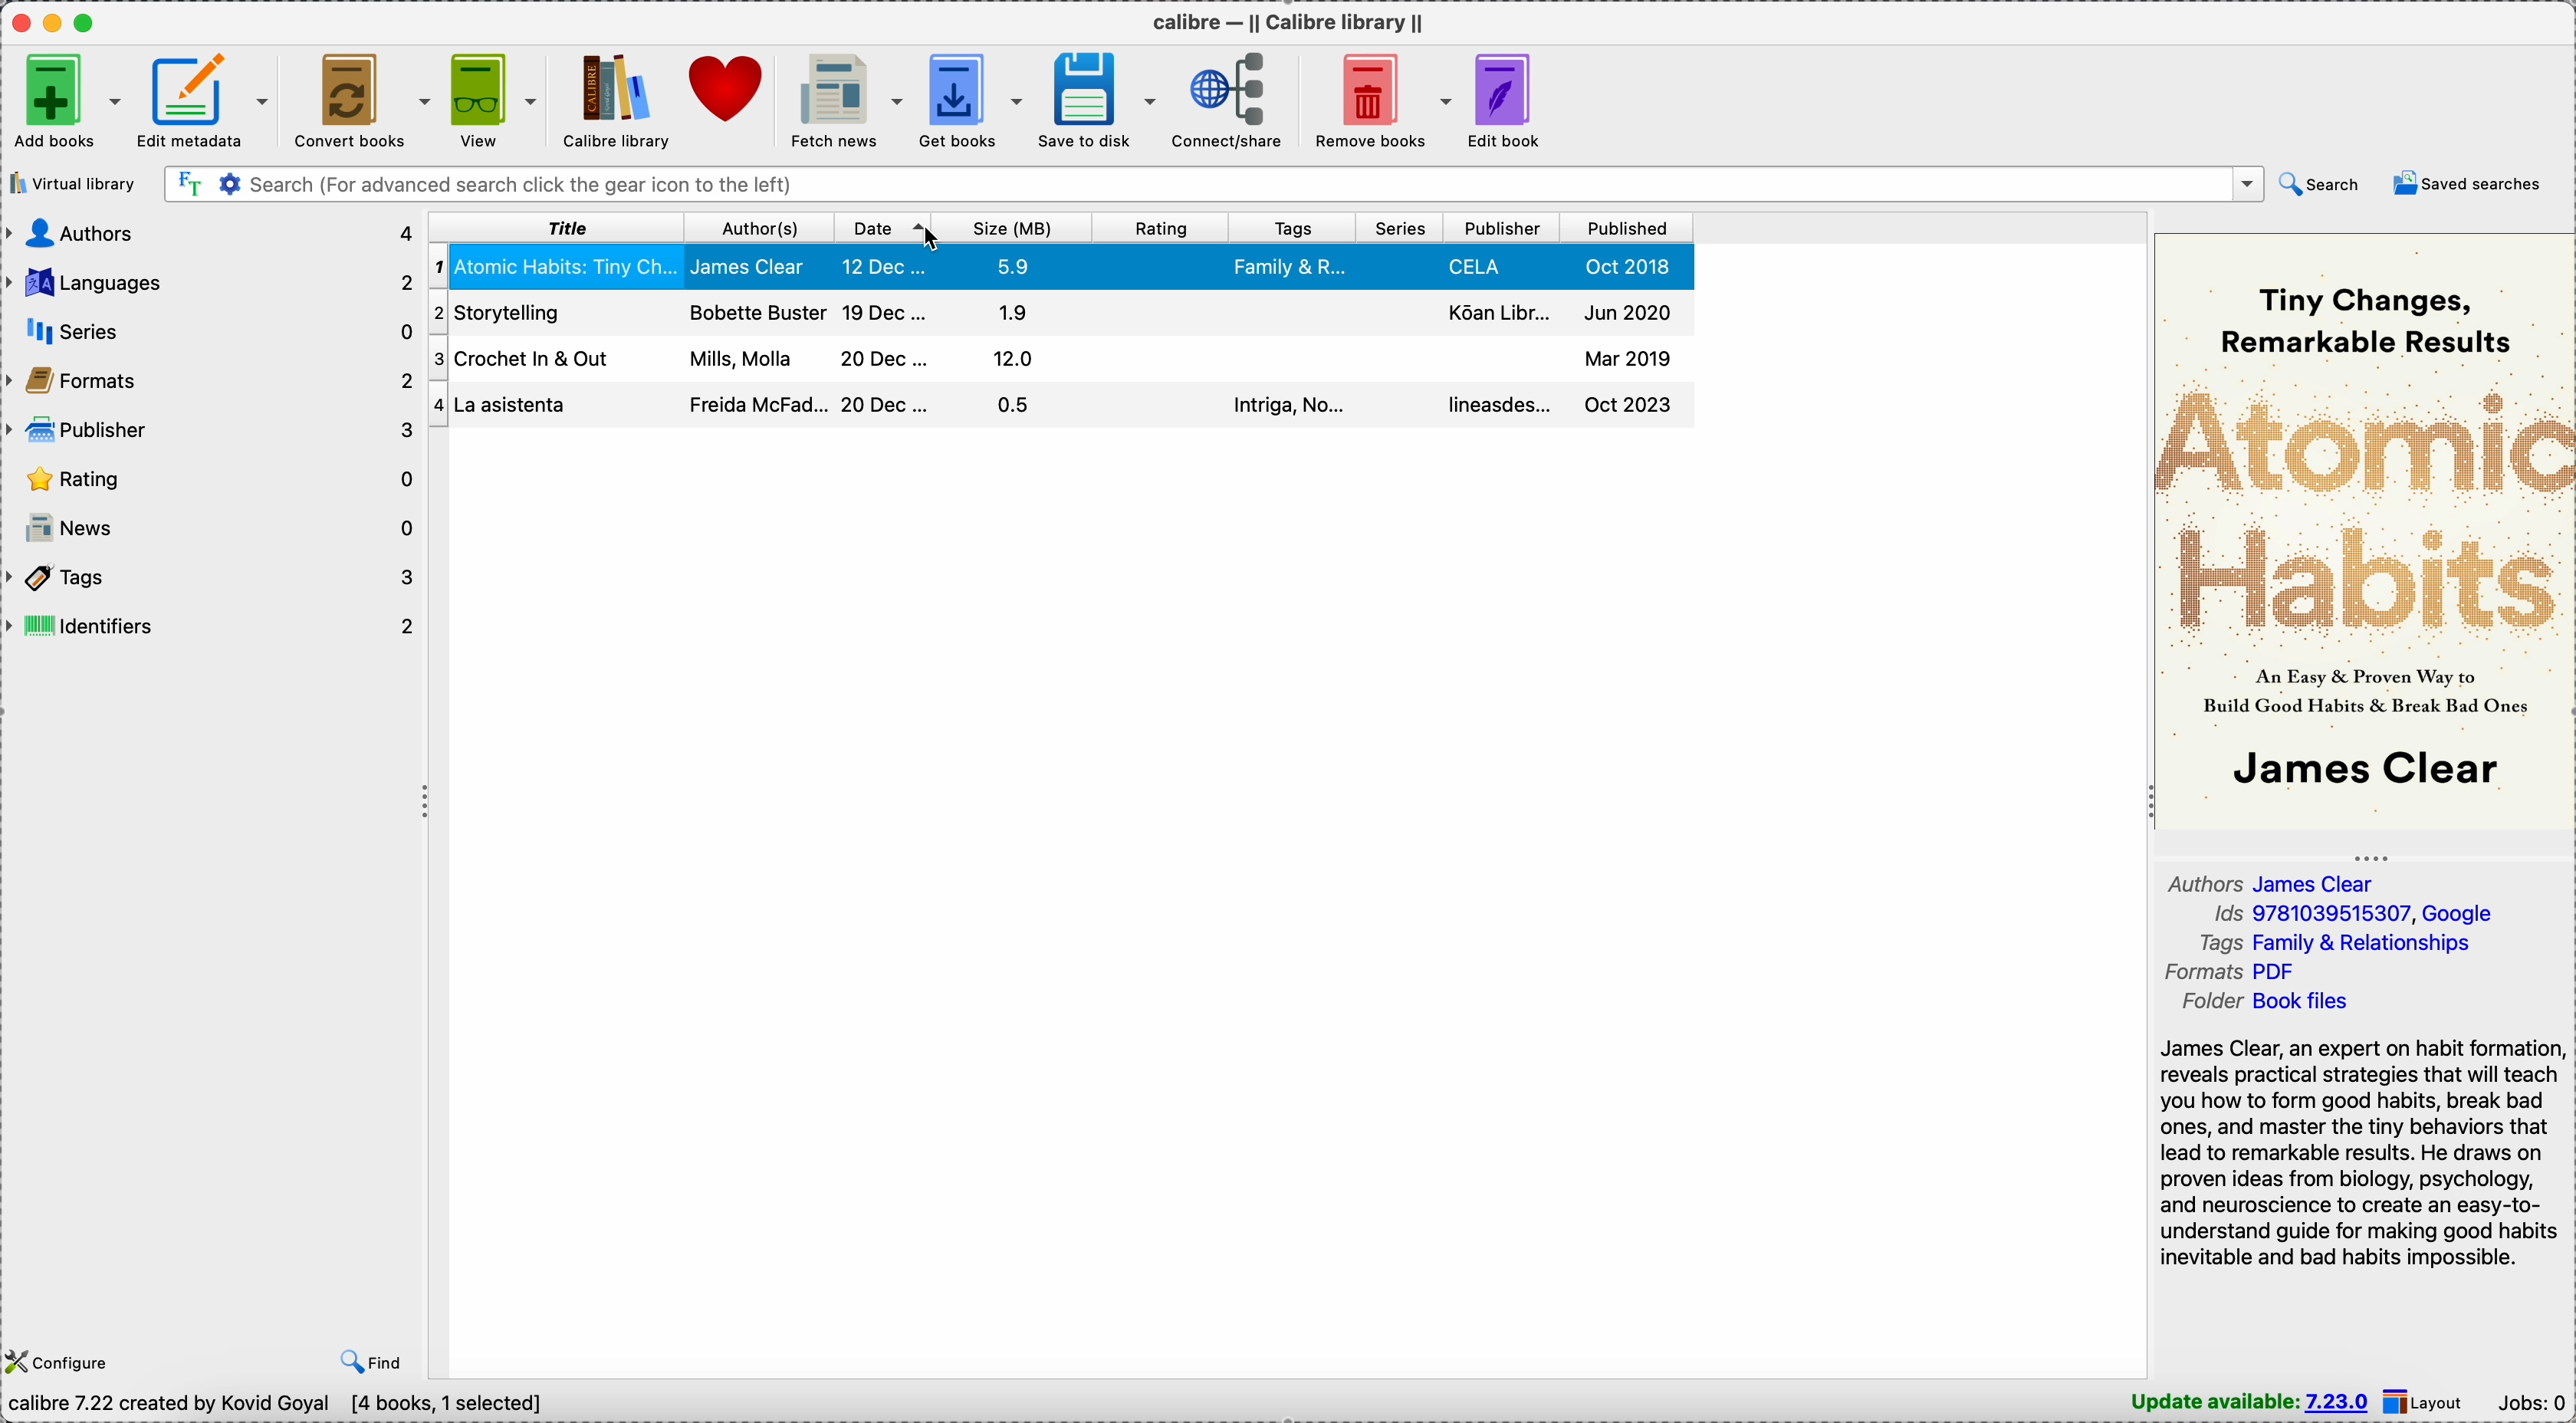  What do you see at coordinates (213, 279) in the screenshot?
I see `languages` at bounding box center [213, 279].